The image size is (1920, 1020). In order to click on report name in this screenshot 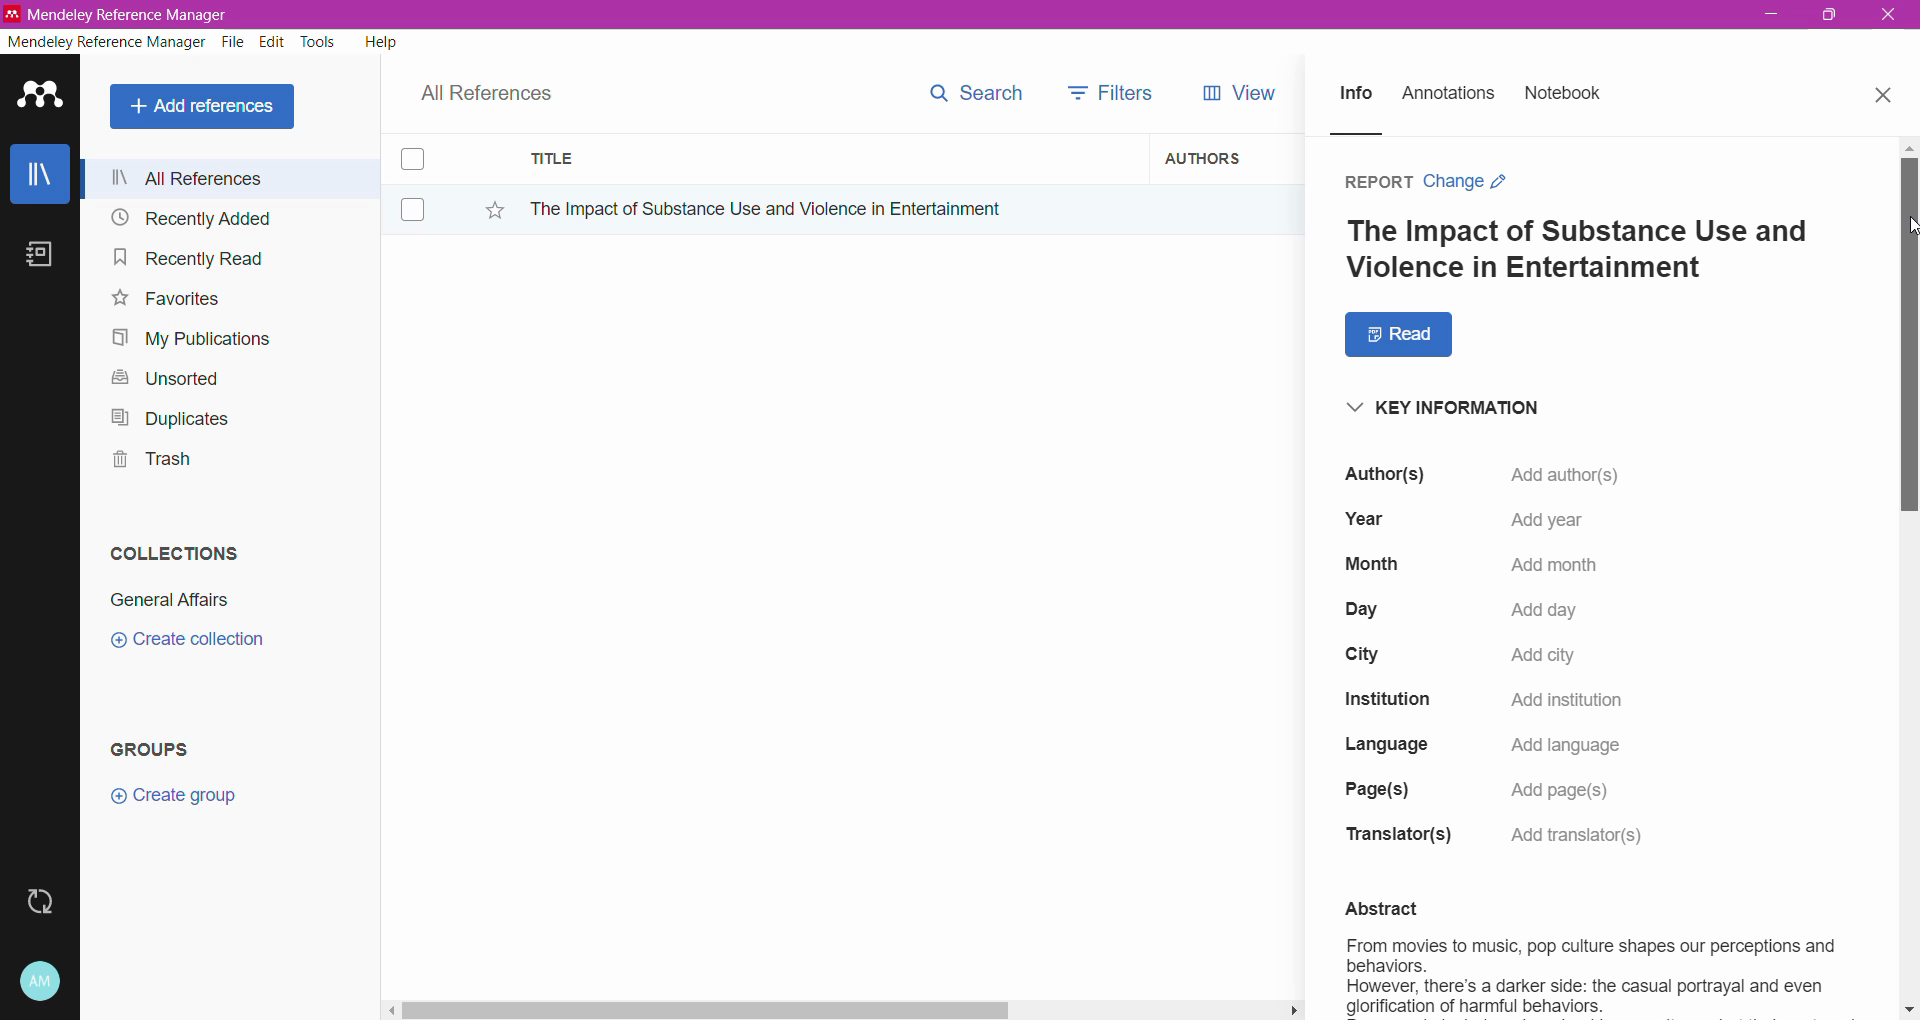, I will do `click(1578, 252)`.